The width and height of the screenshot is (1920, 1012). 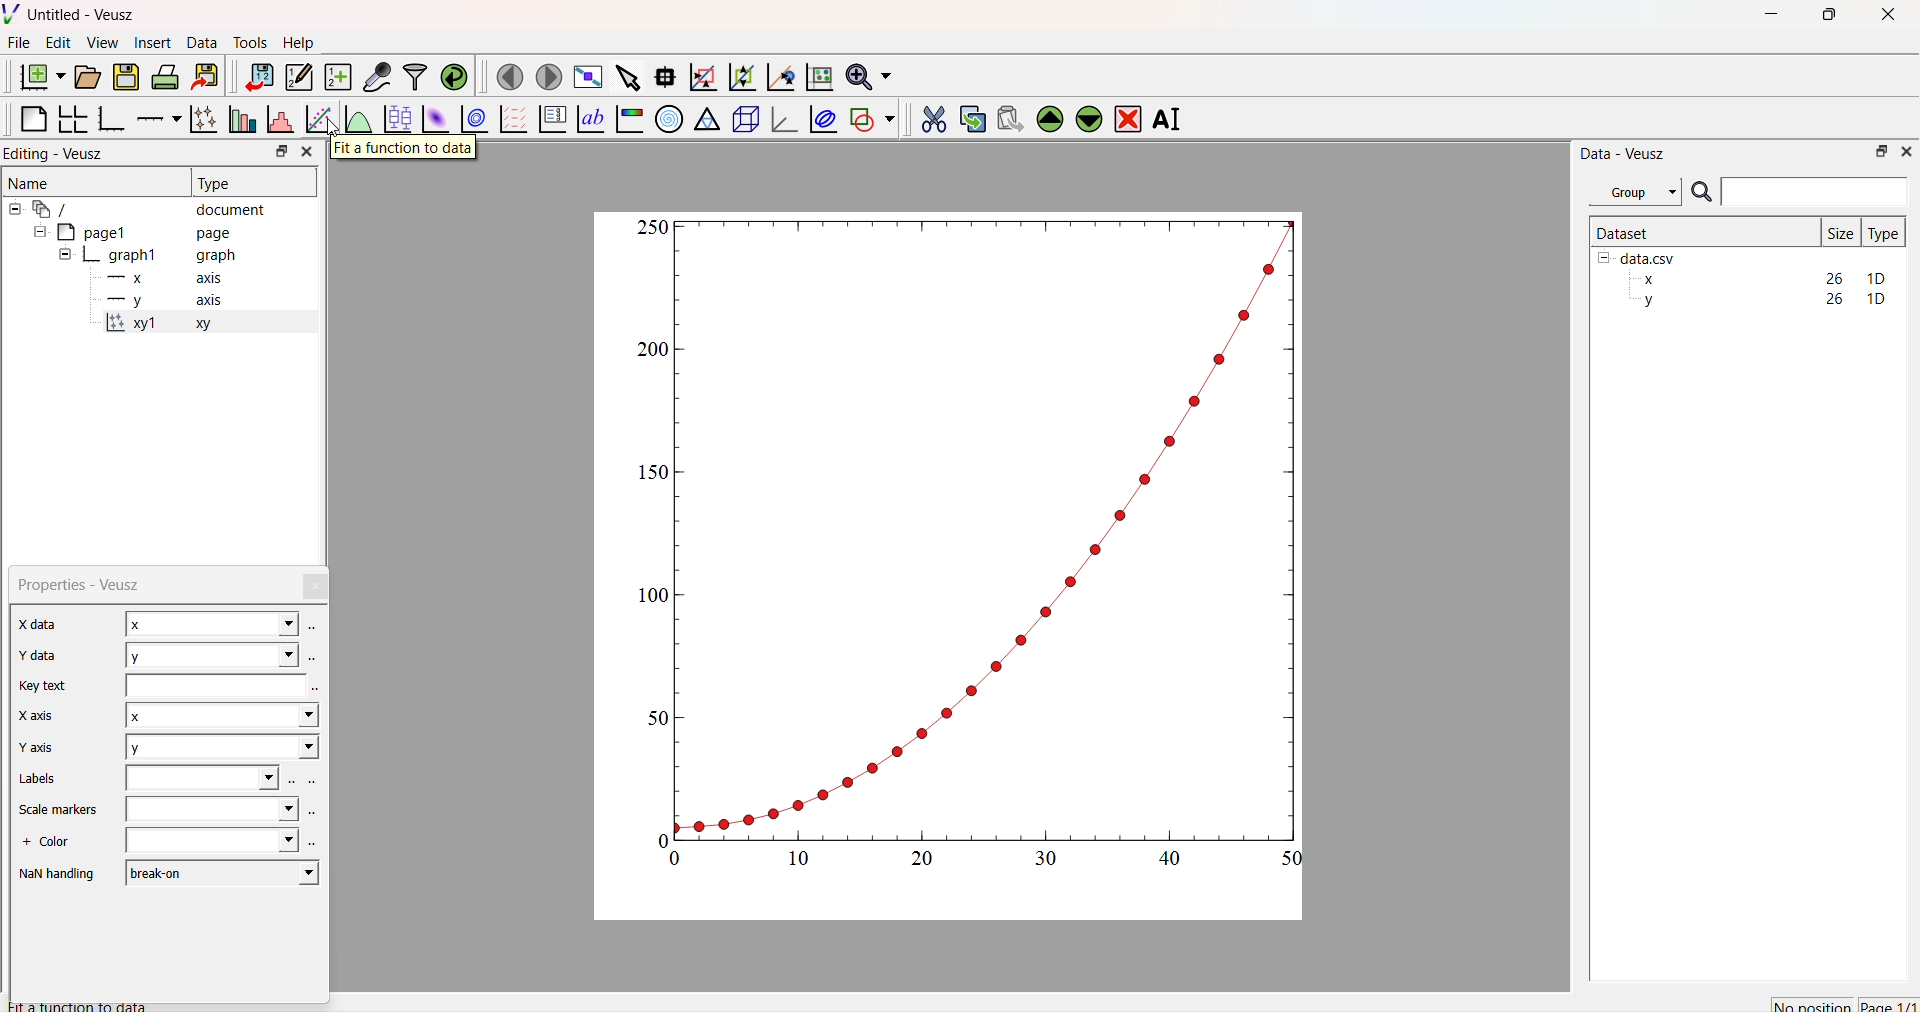 I want to click on Data - Veusz, so click(x=1623, y=153).